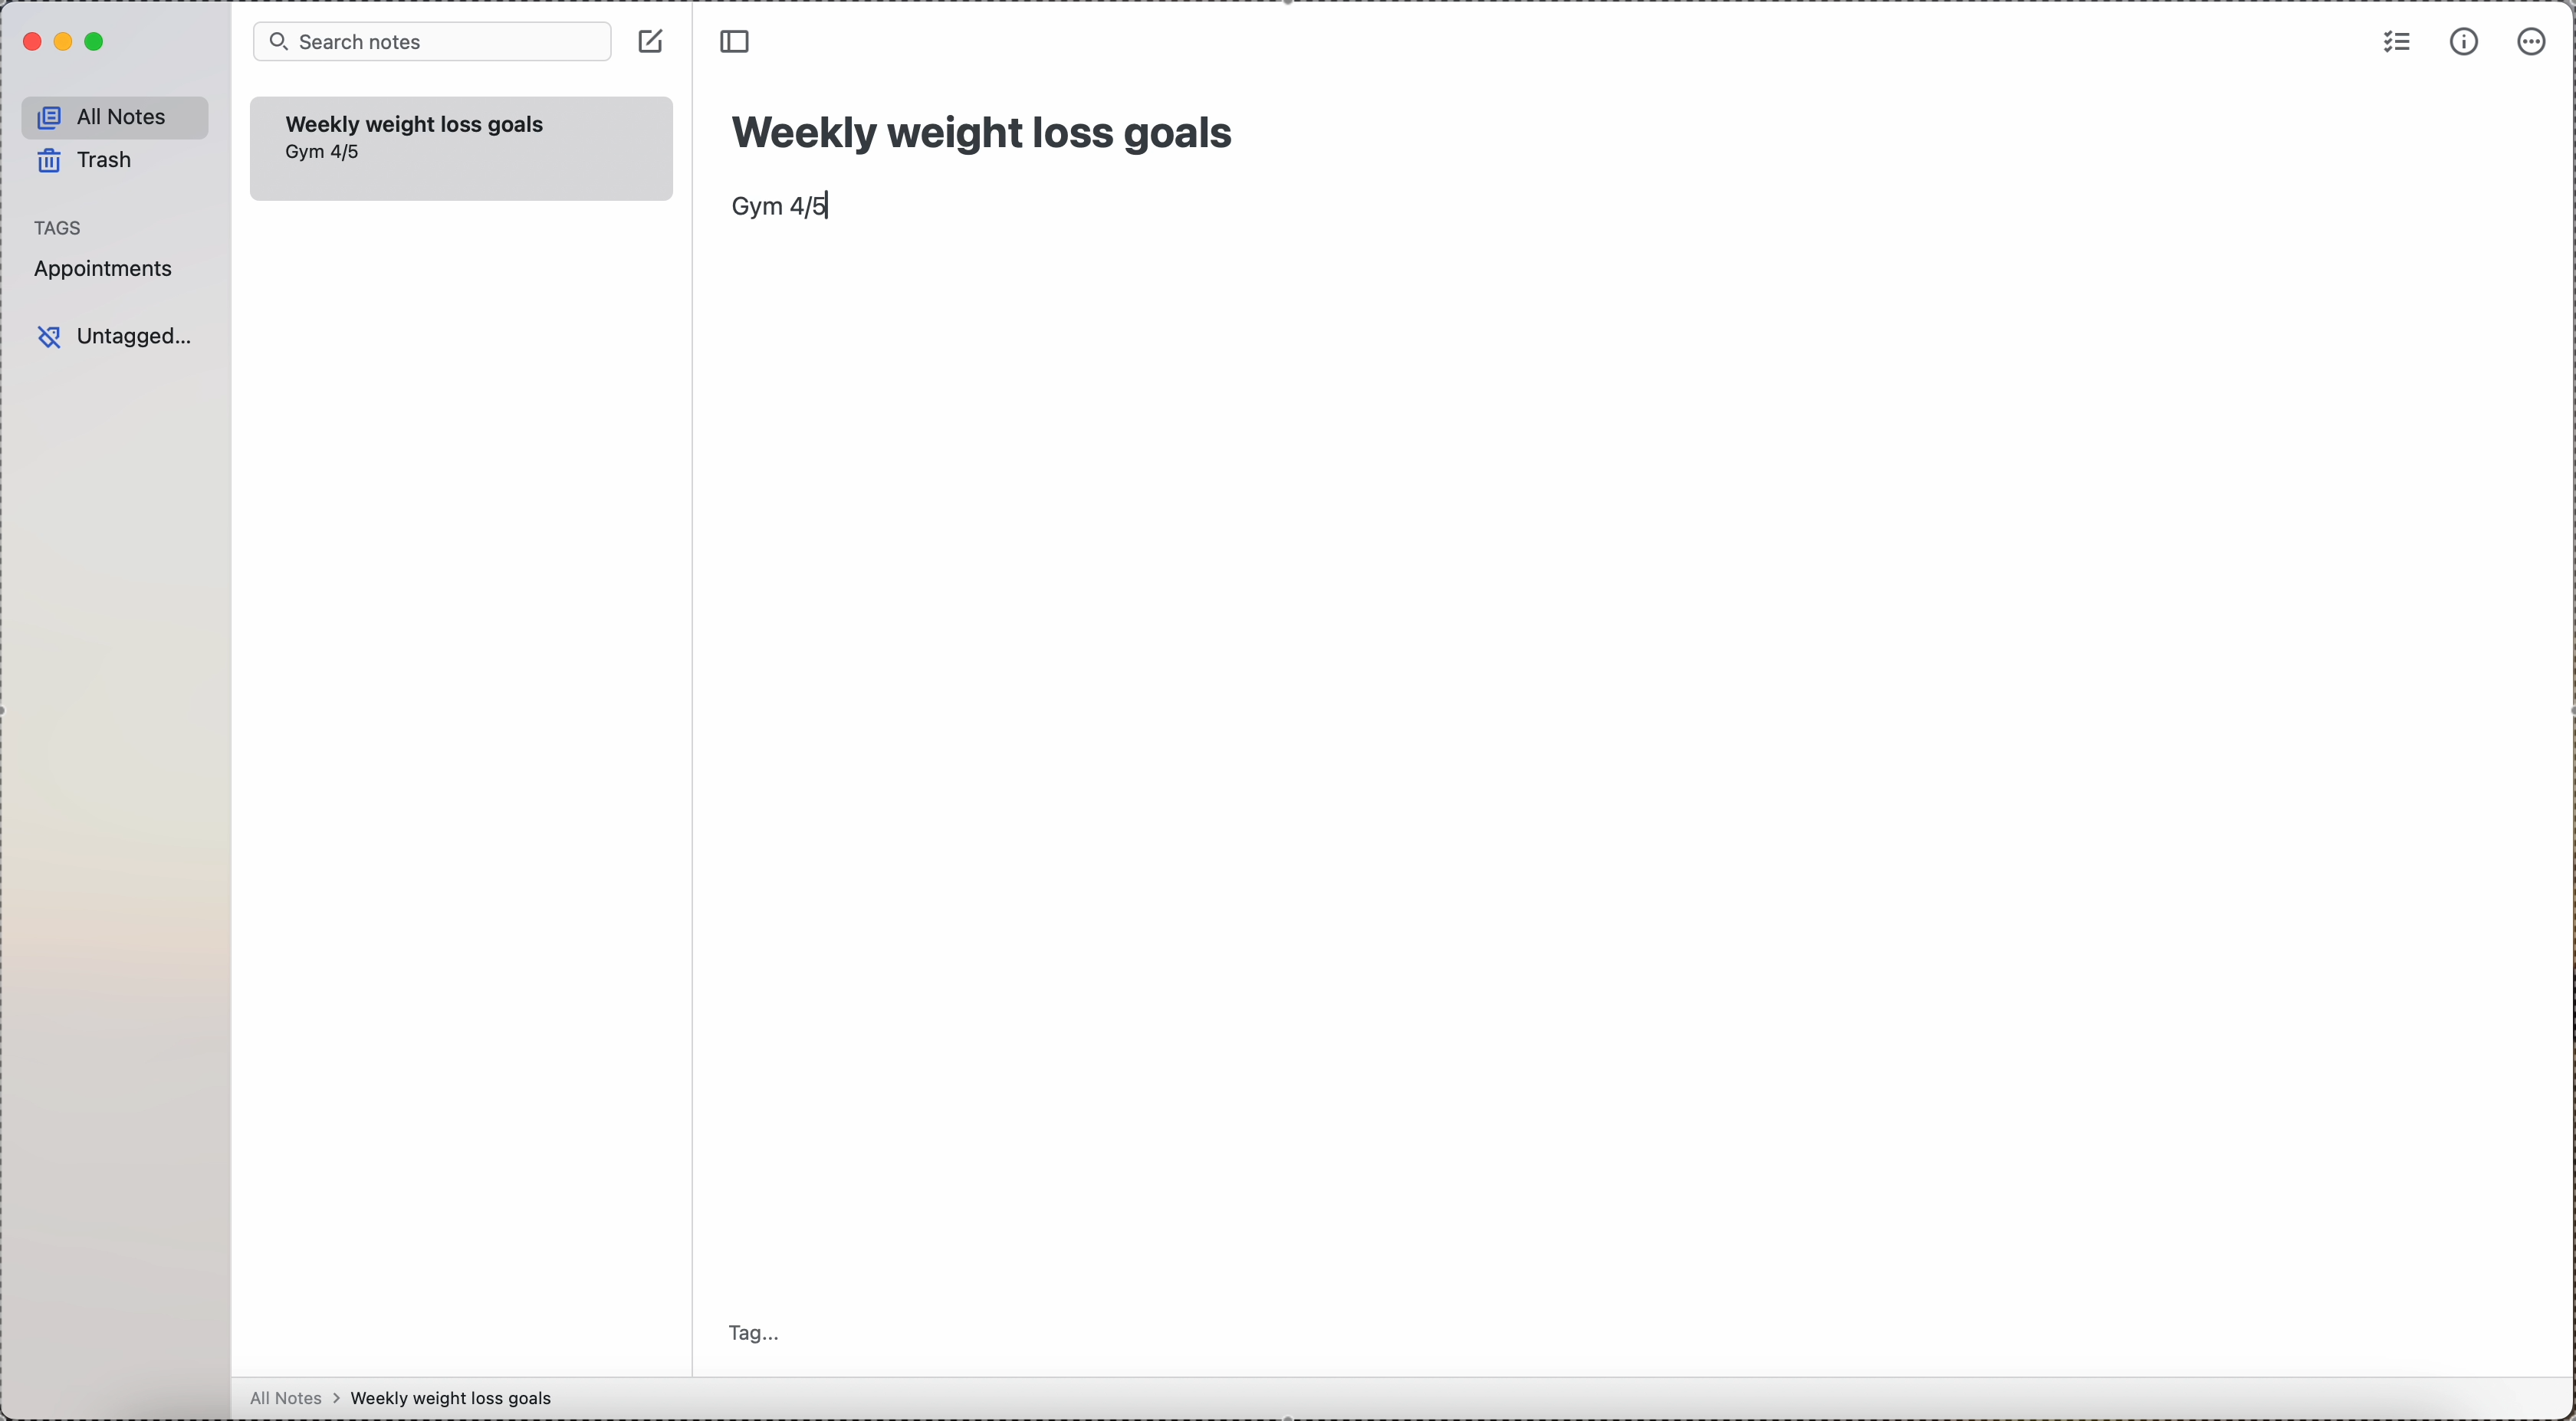  Describe the element at coordinates (66, 41) in the screenshot. I see `minimize Simplenote` at that location.